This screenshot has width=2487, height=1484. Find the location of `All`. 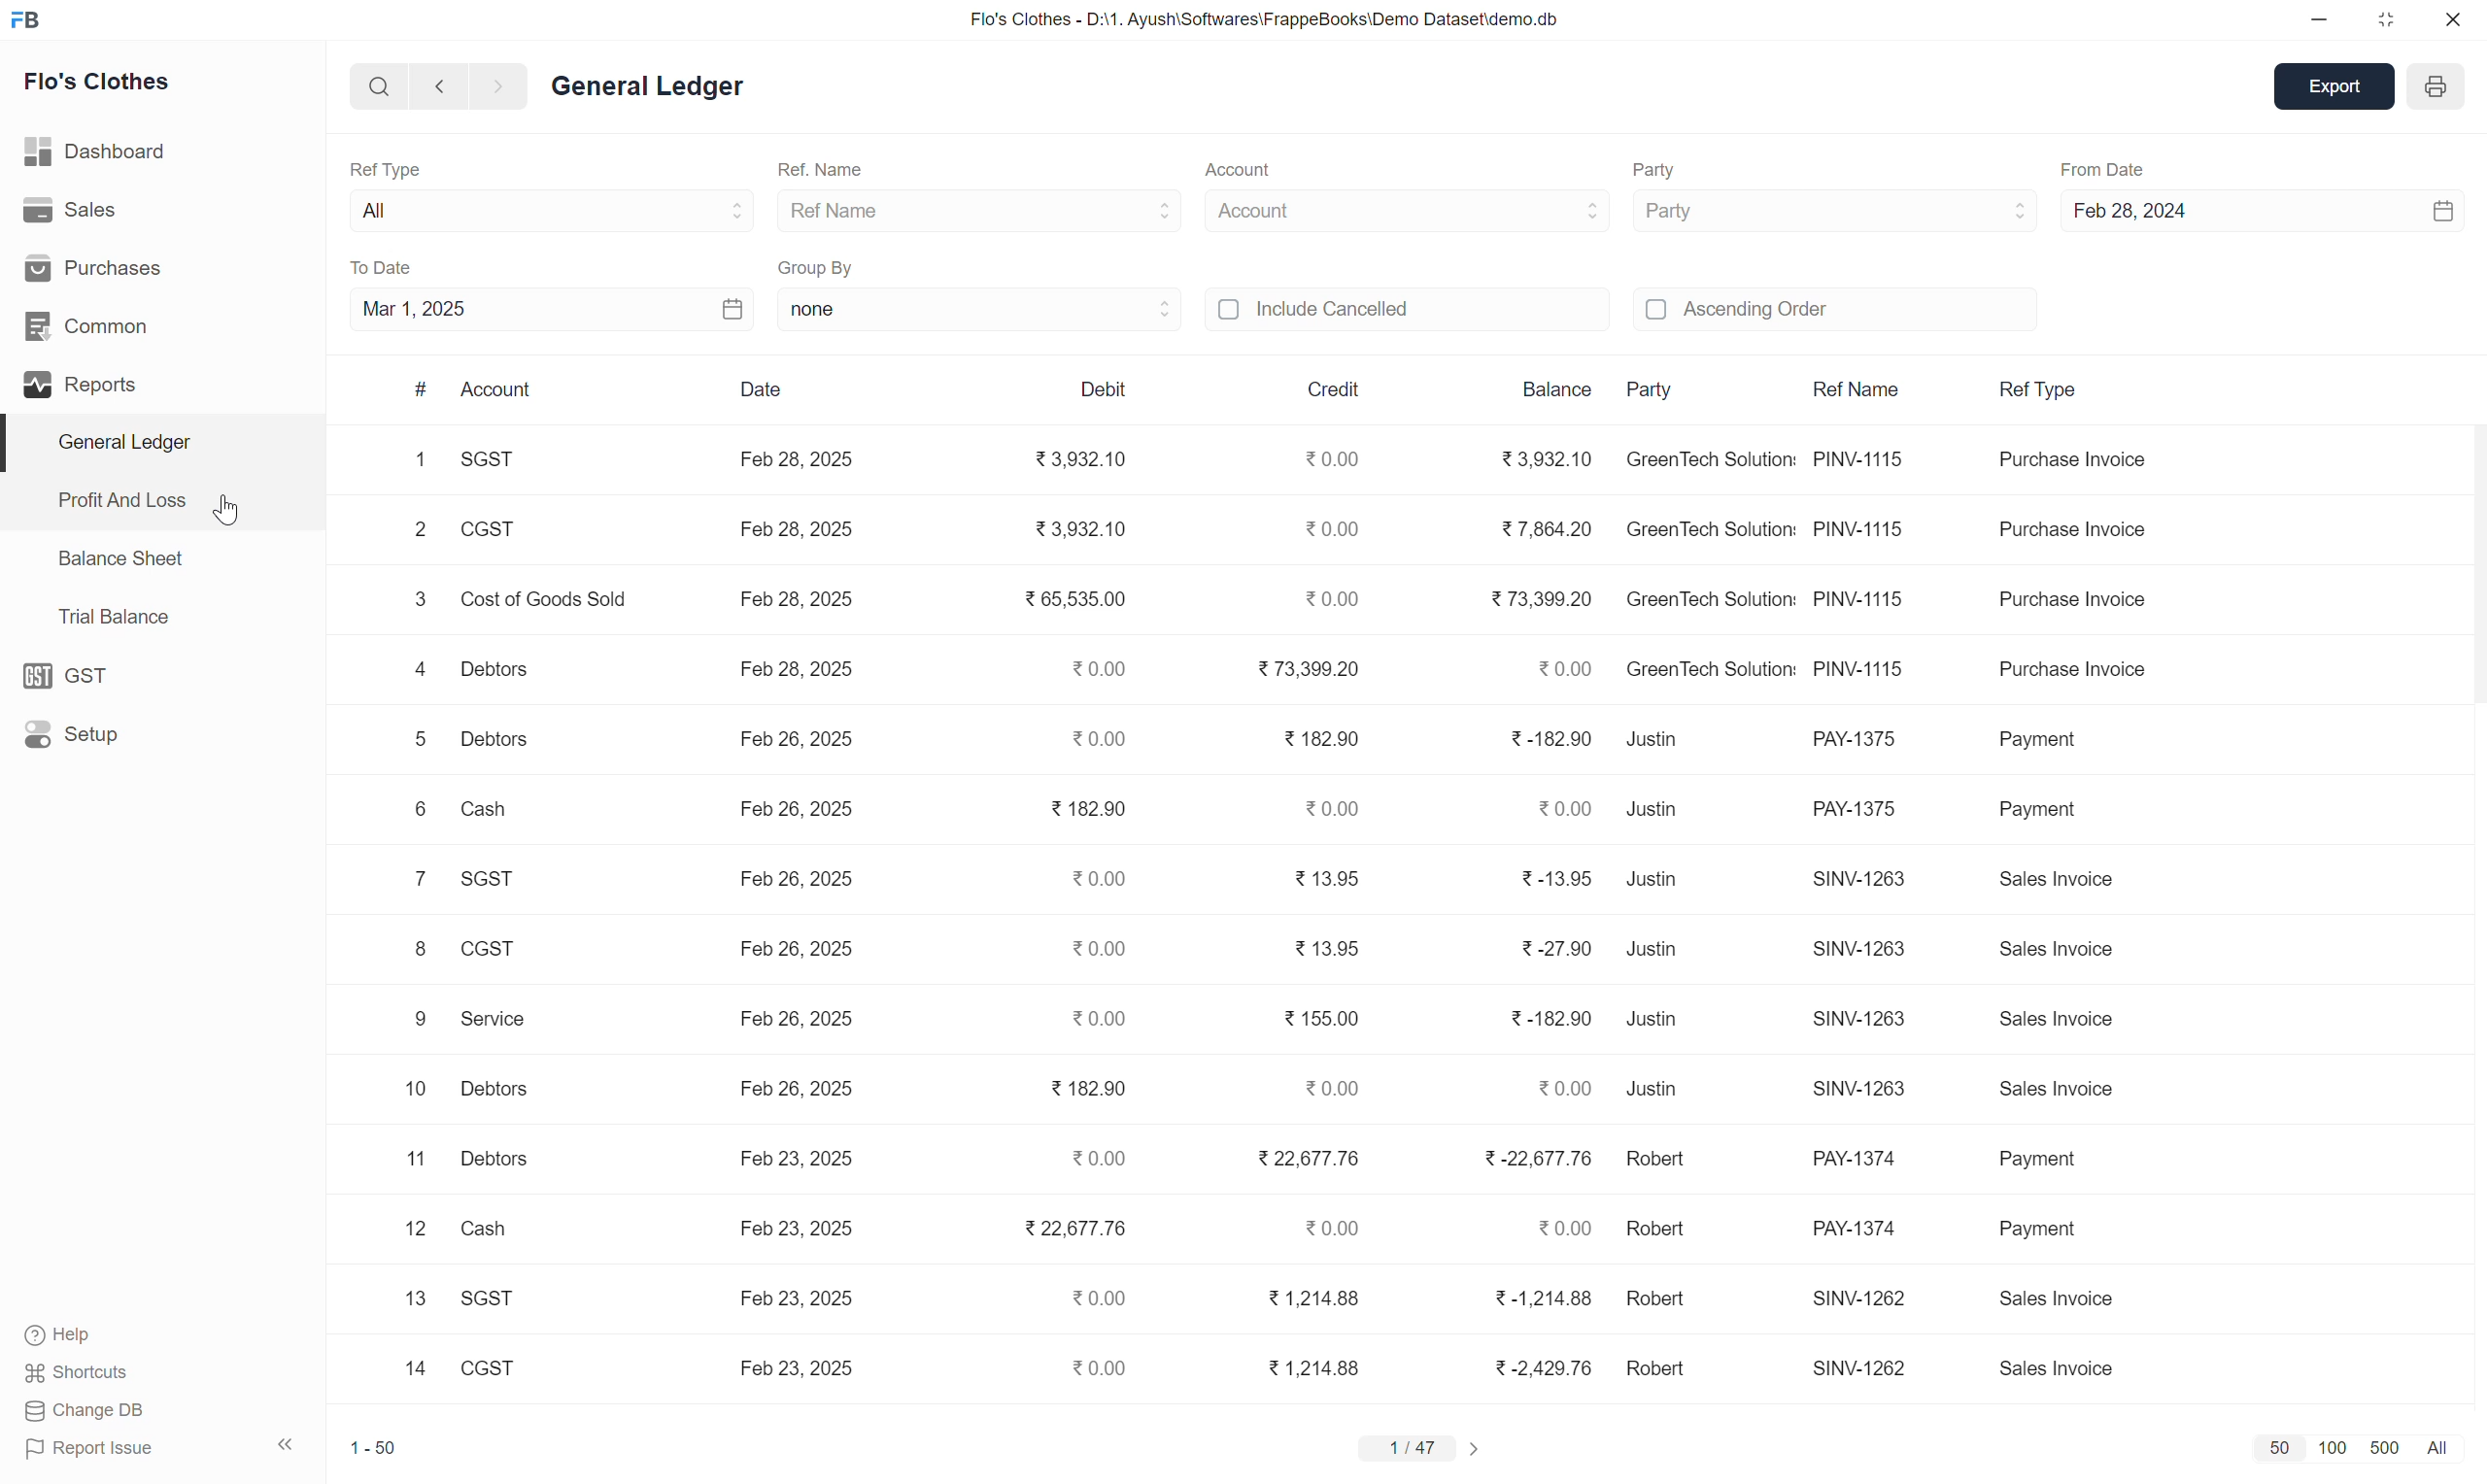

All is located at coordinates (437, 209).